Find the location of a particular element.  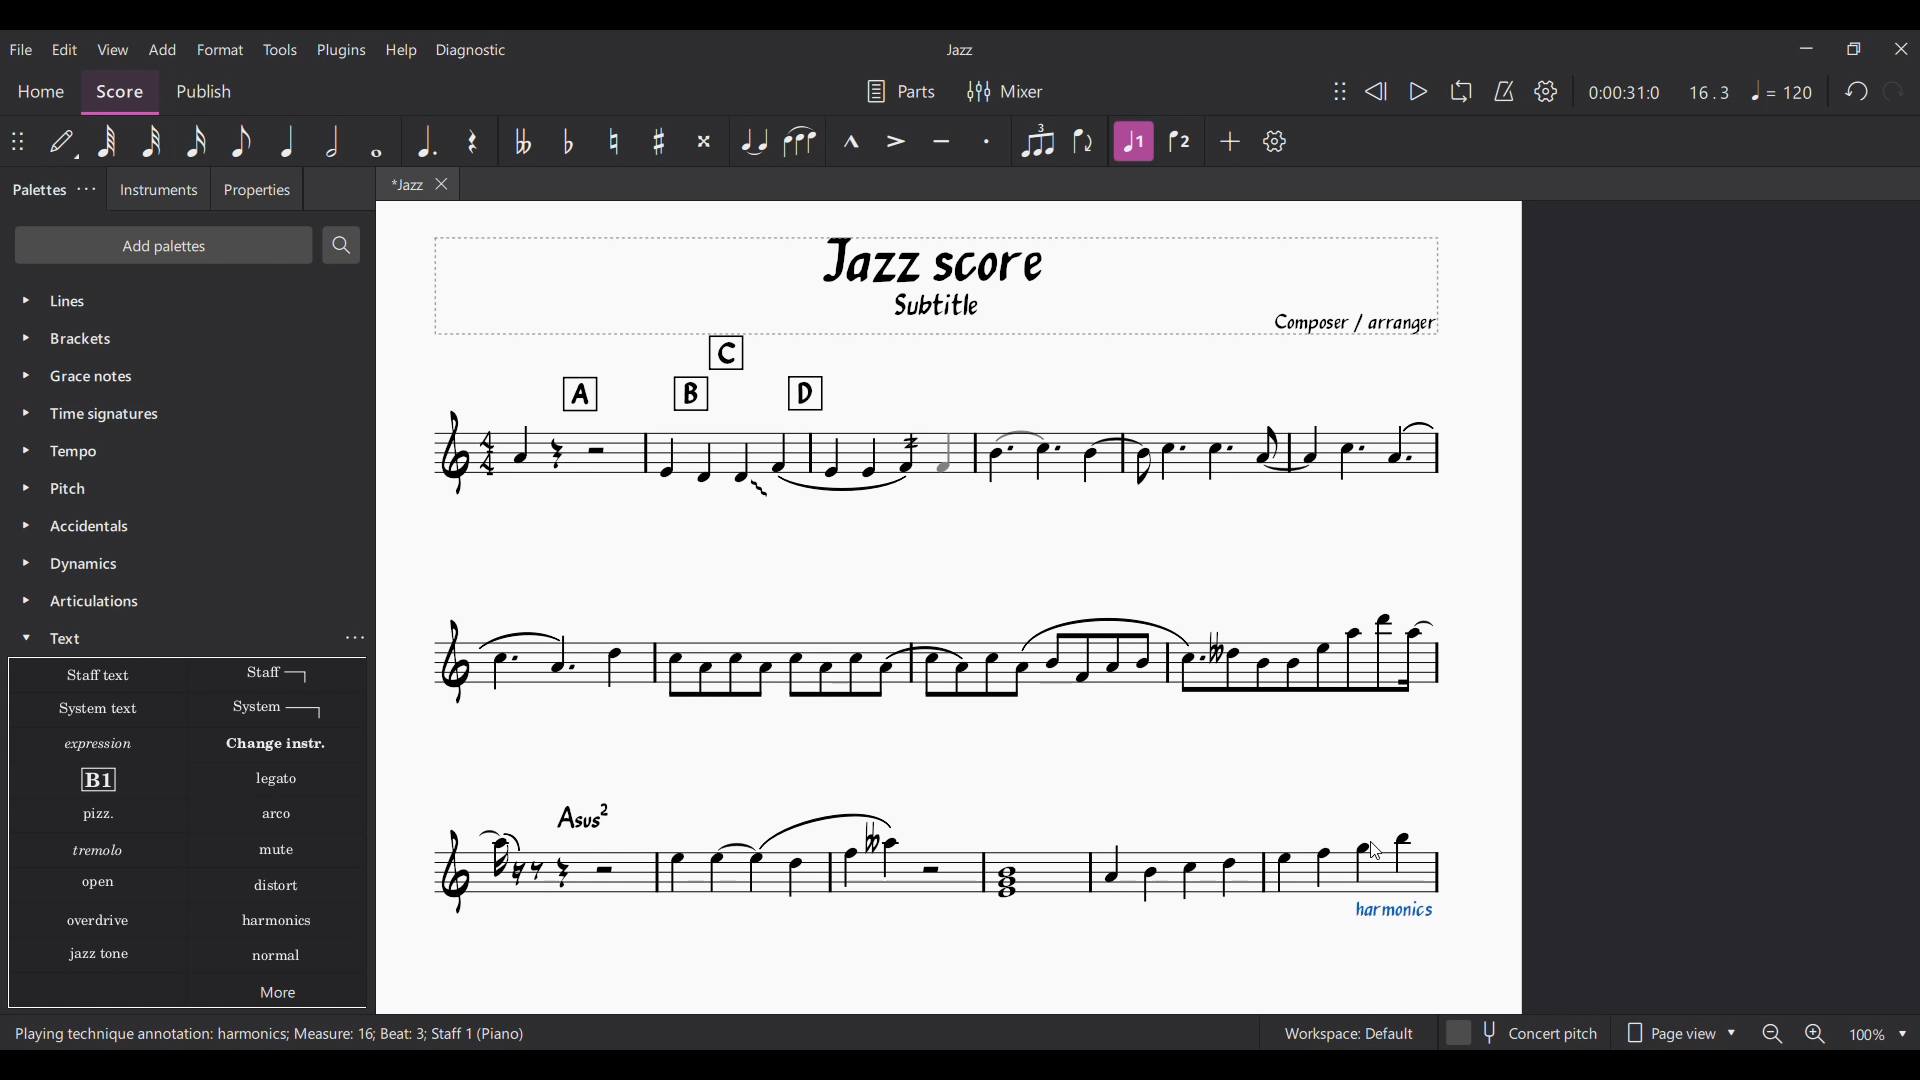

Parts settings is located at coordinates (902, 91).